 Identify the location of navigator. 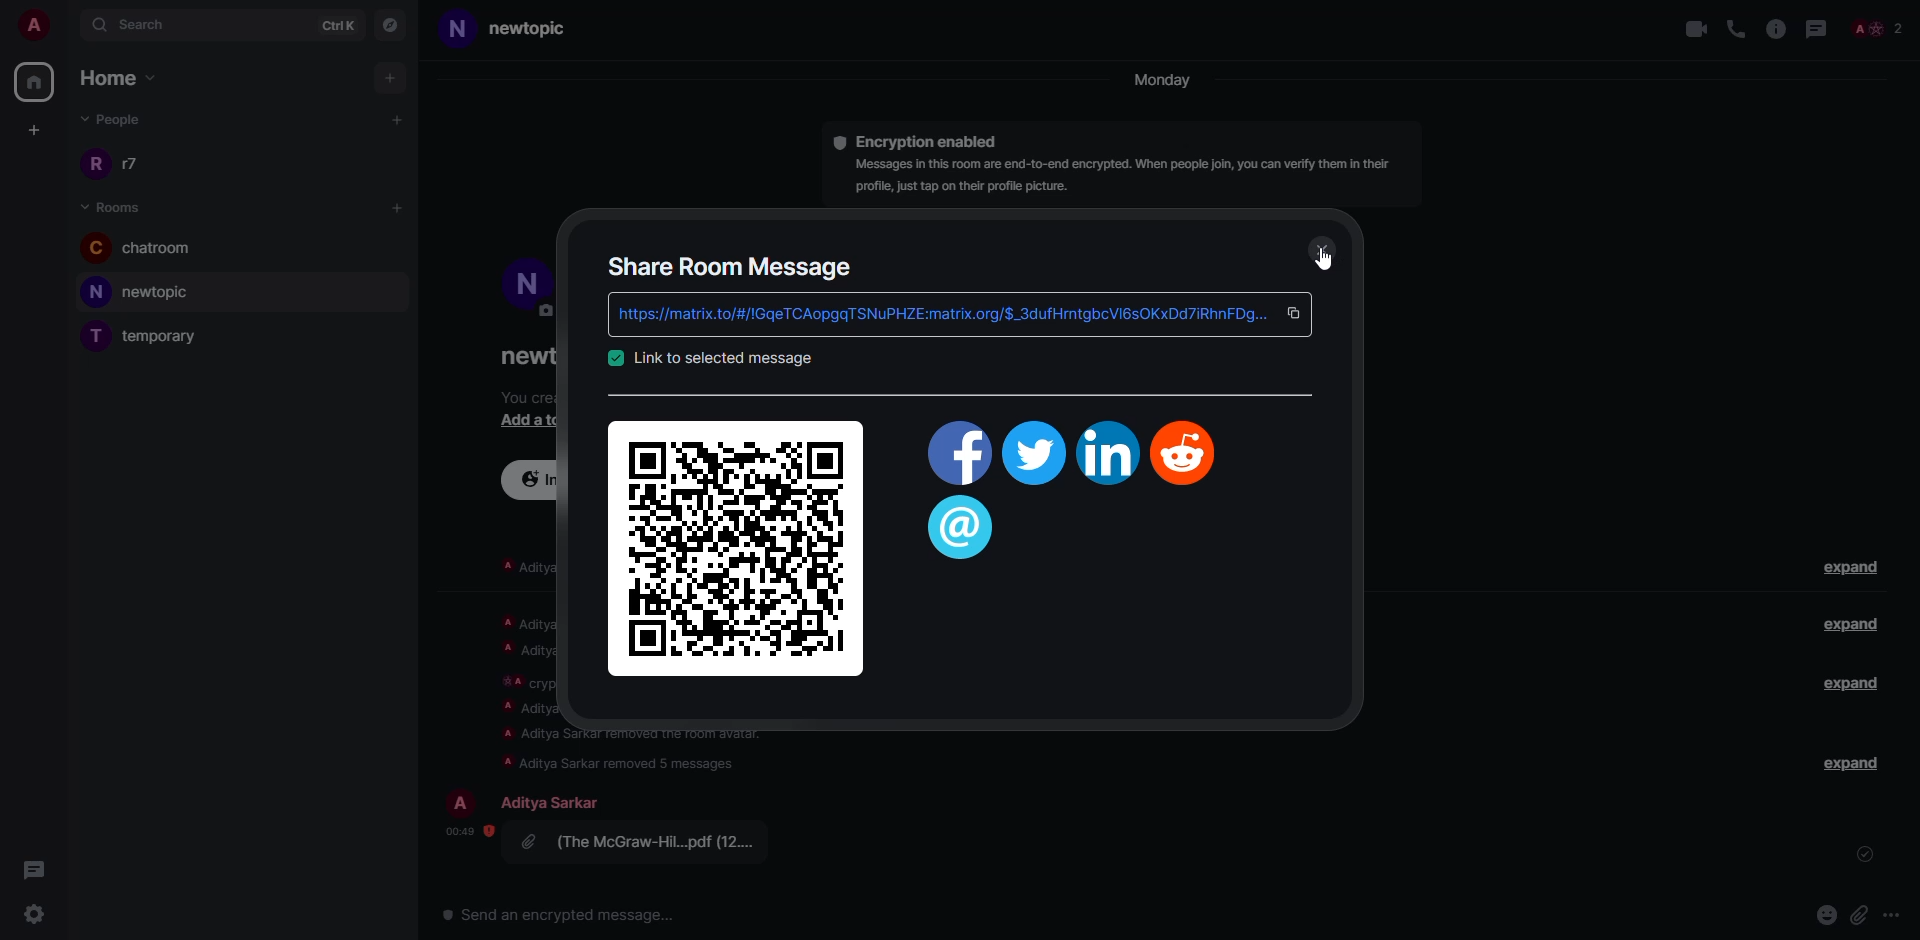
(390, 23).